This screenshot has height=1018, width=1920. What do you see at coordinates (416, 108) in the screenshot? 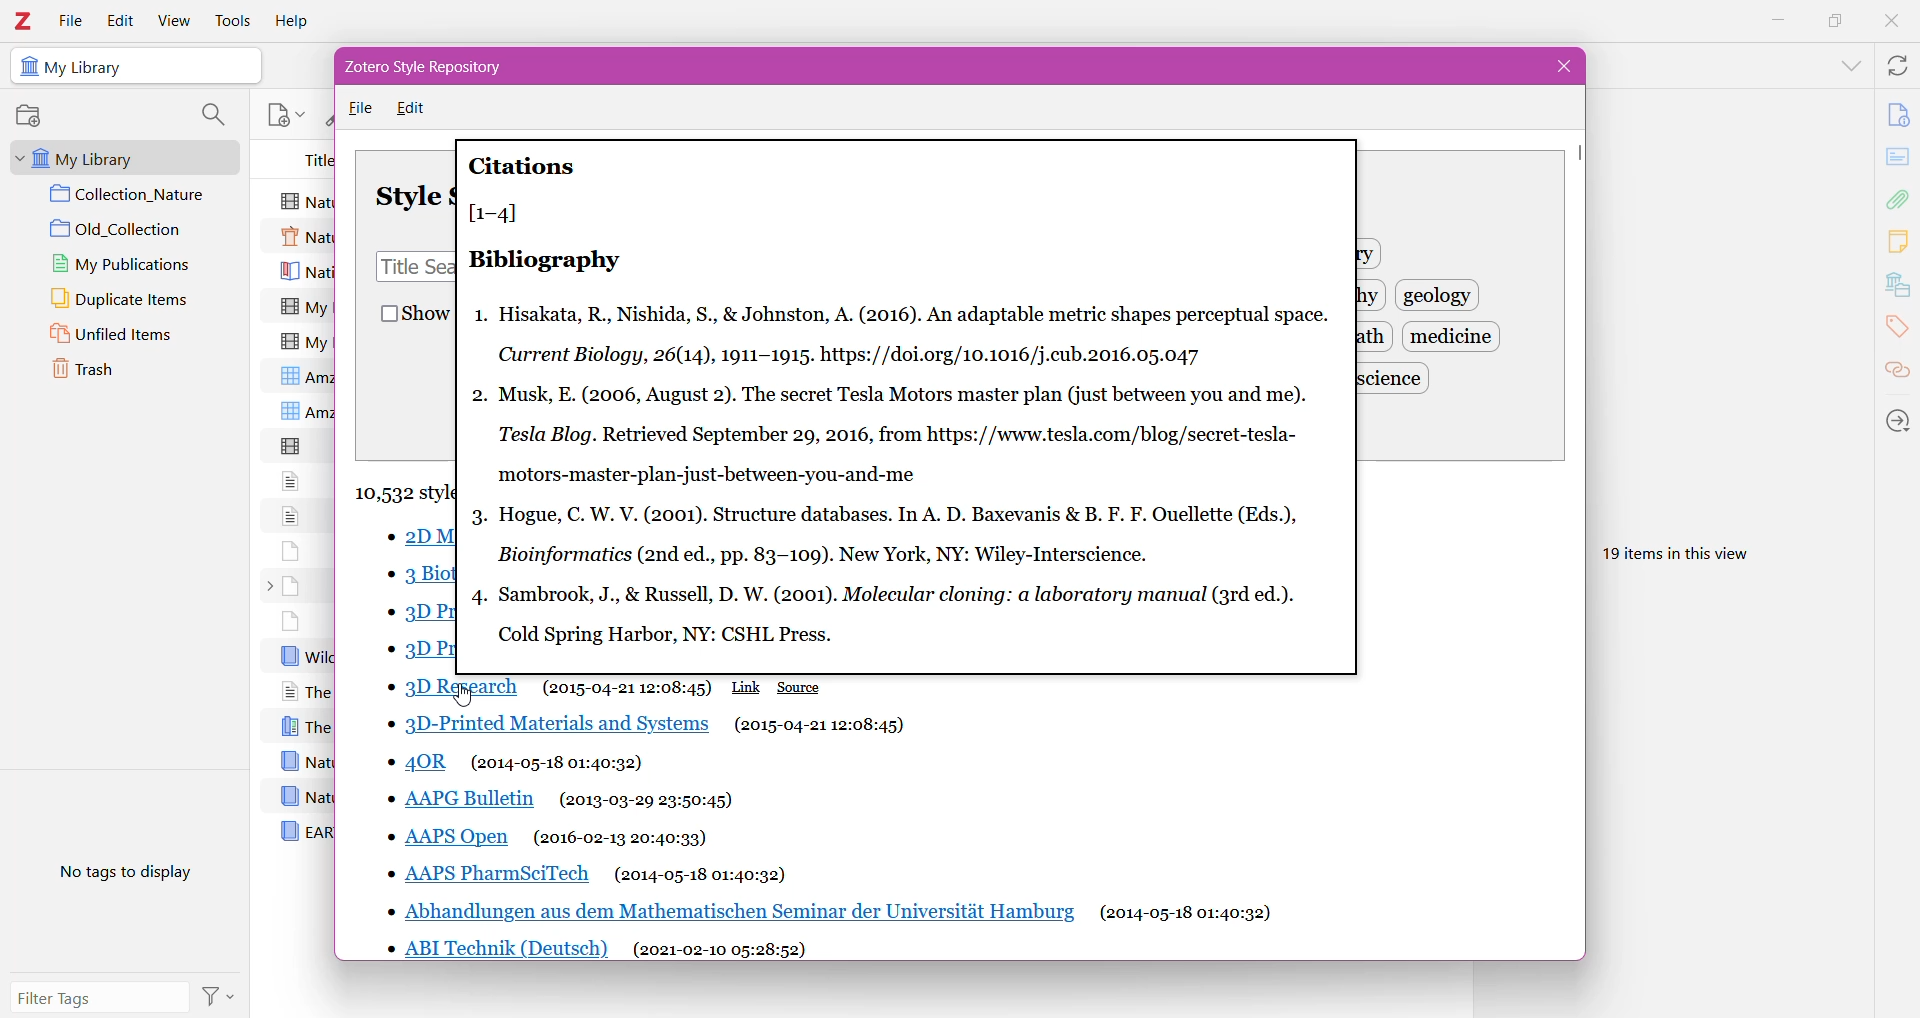
I see `Edit` at bounding box center [416, 108].